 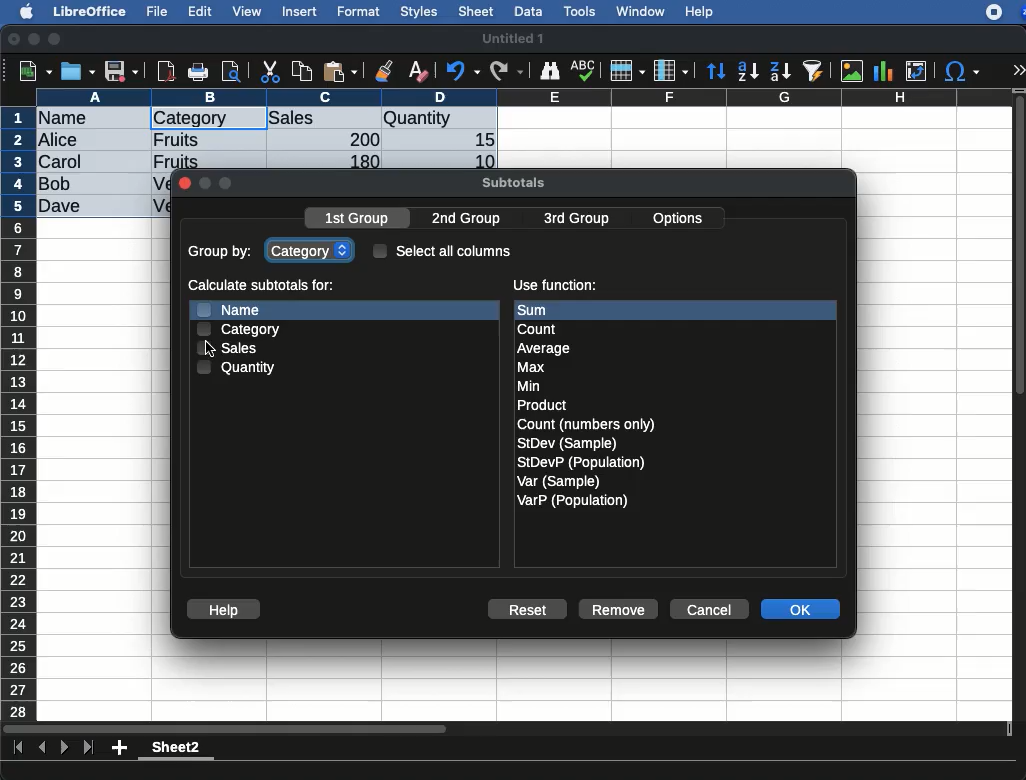 I want to click on remove, so click(x=619, y=609).